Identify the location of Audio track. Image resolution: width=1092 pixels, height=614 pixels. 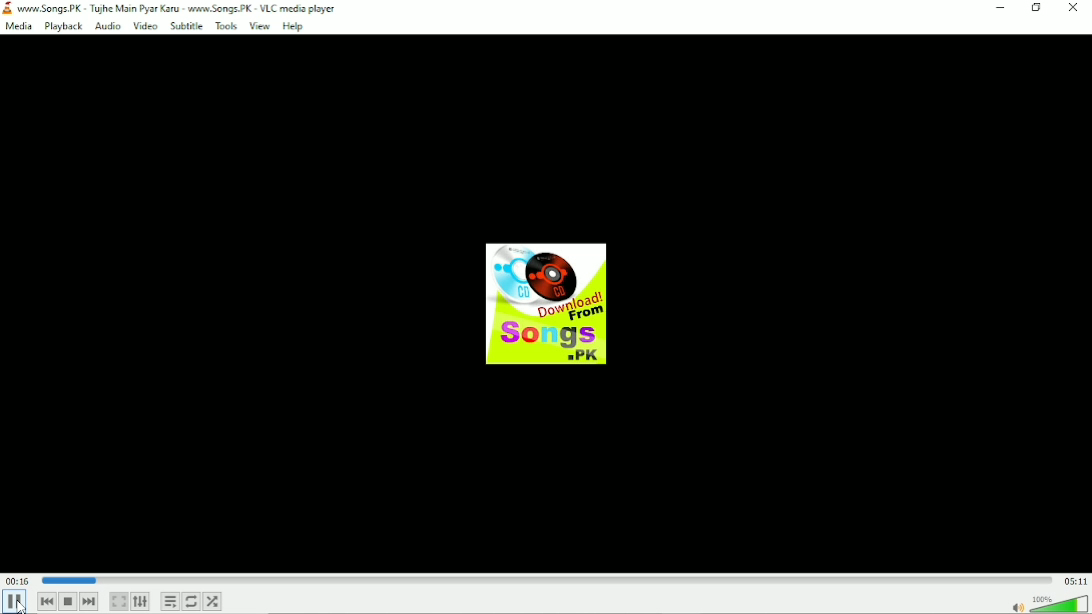
(548, 301).